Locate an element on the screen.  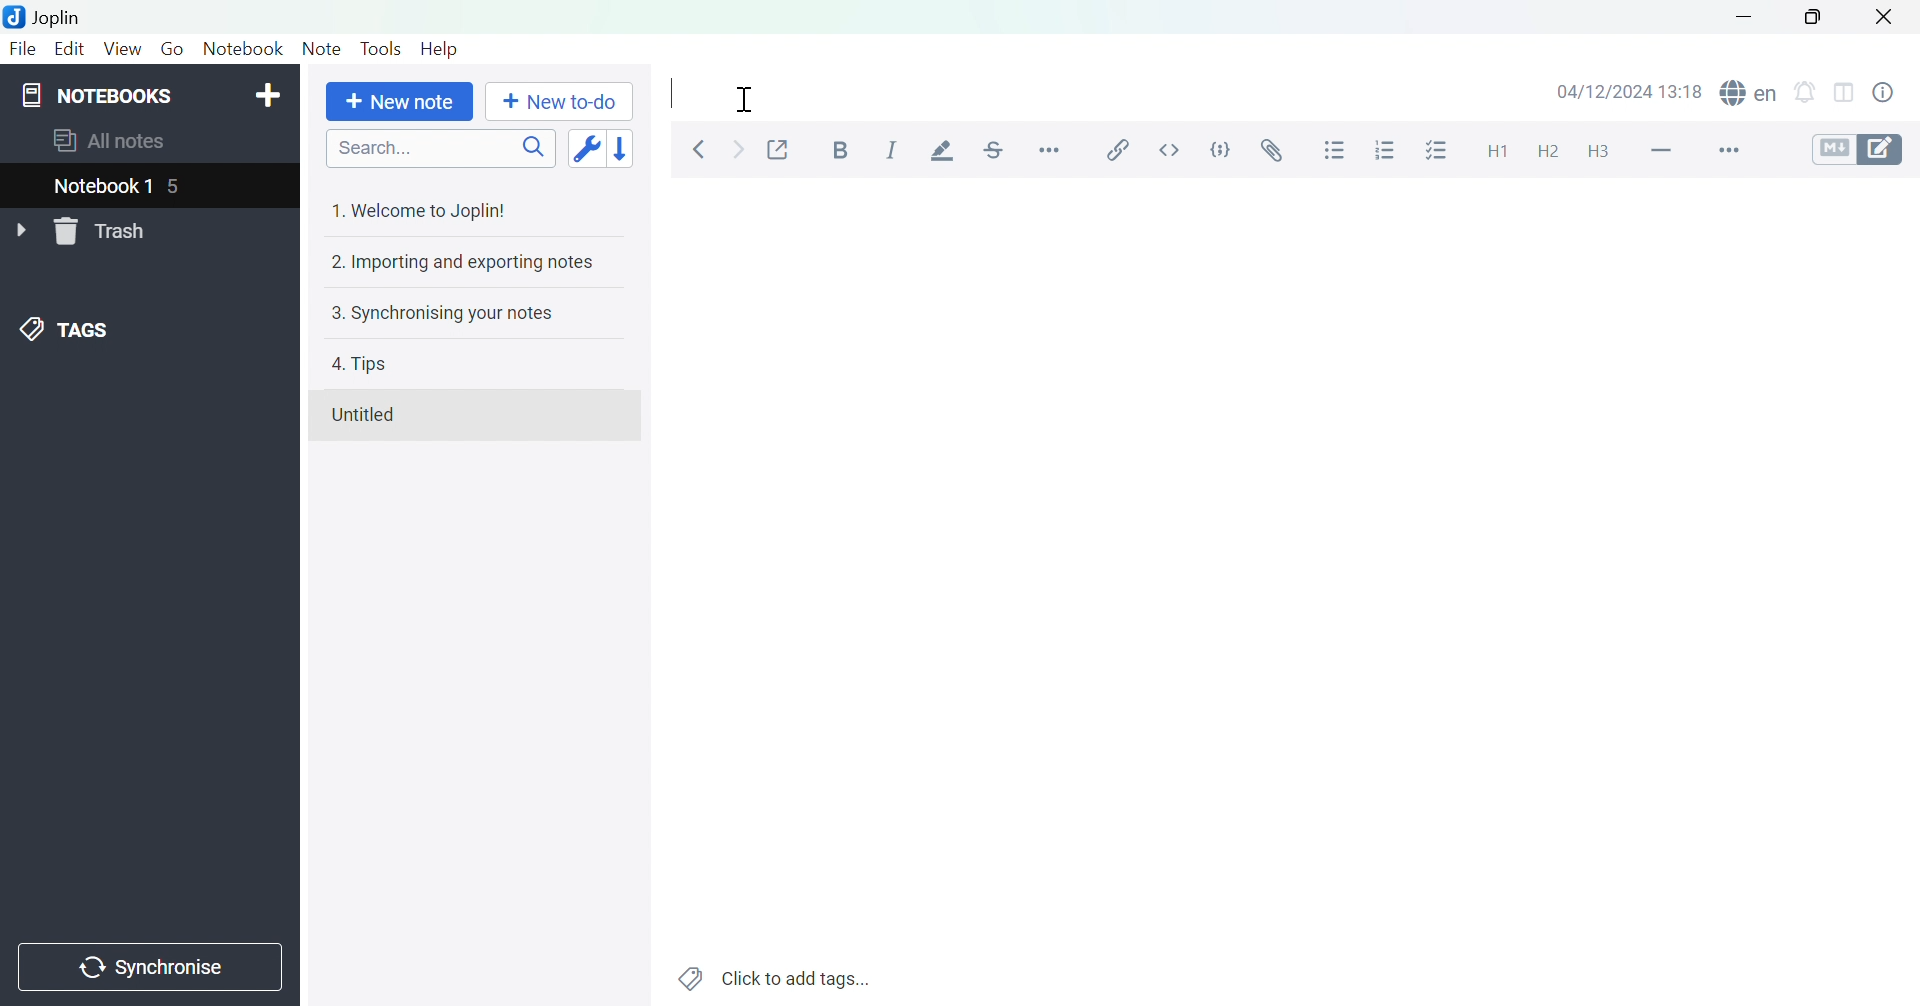
Help is located at coordinates (440, 50).